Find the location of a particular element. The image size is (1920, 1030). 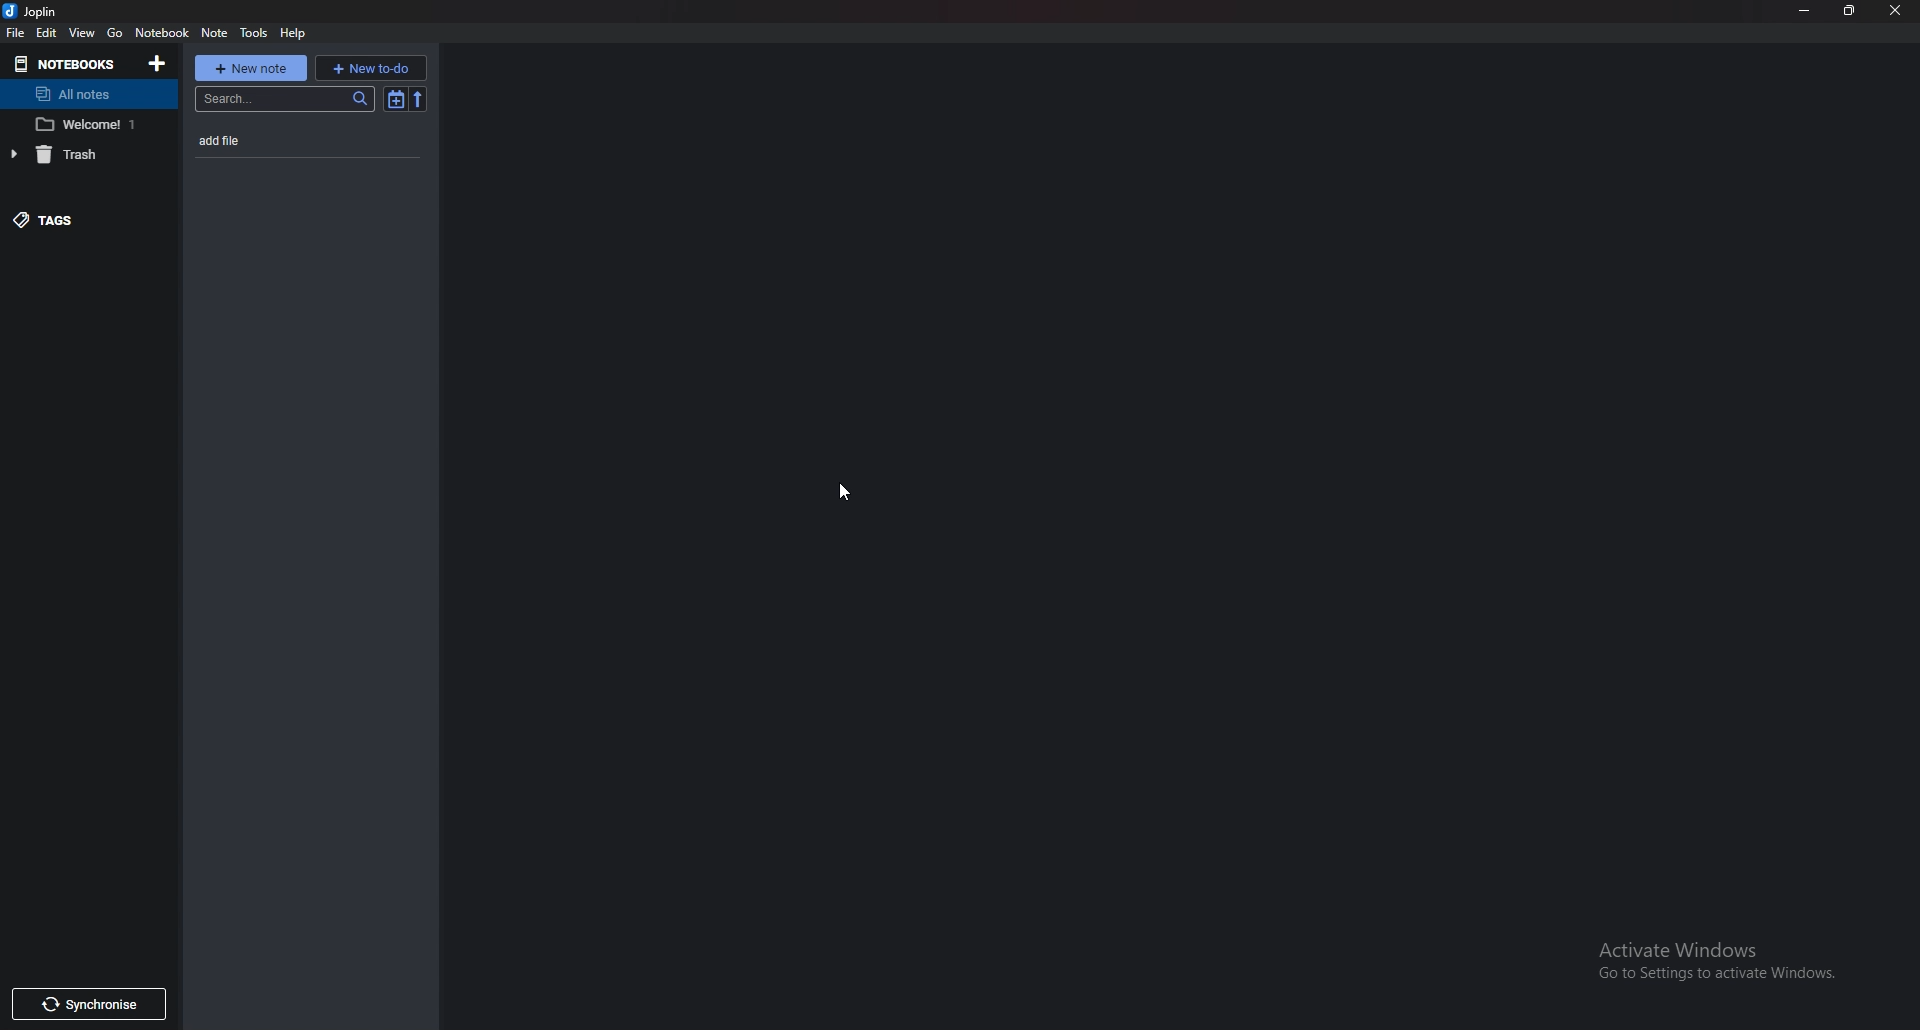

go is located at coordinates (117, 32).